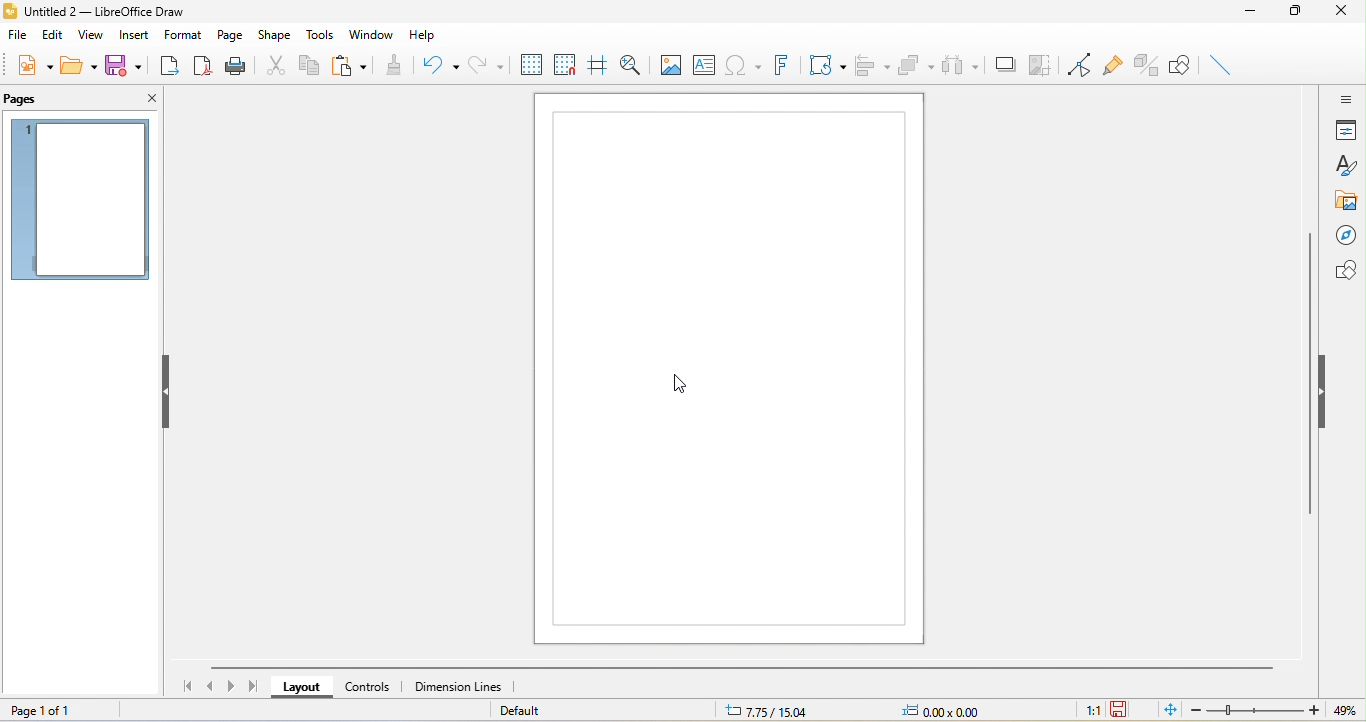  I want to click on paste, so click(349, 67).